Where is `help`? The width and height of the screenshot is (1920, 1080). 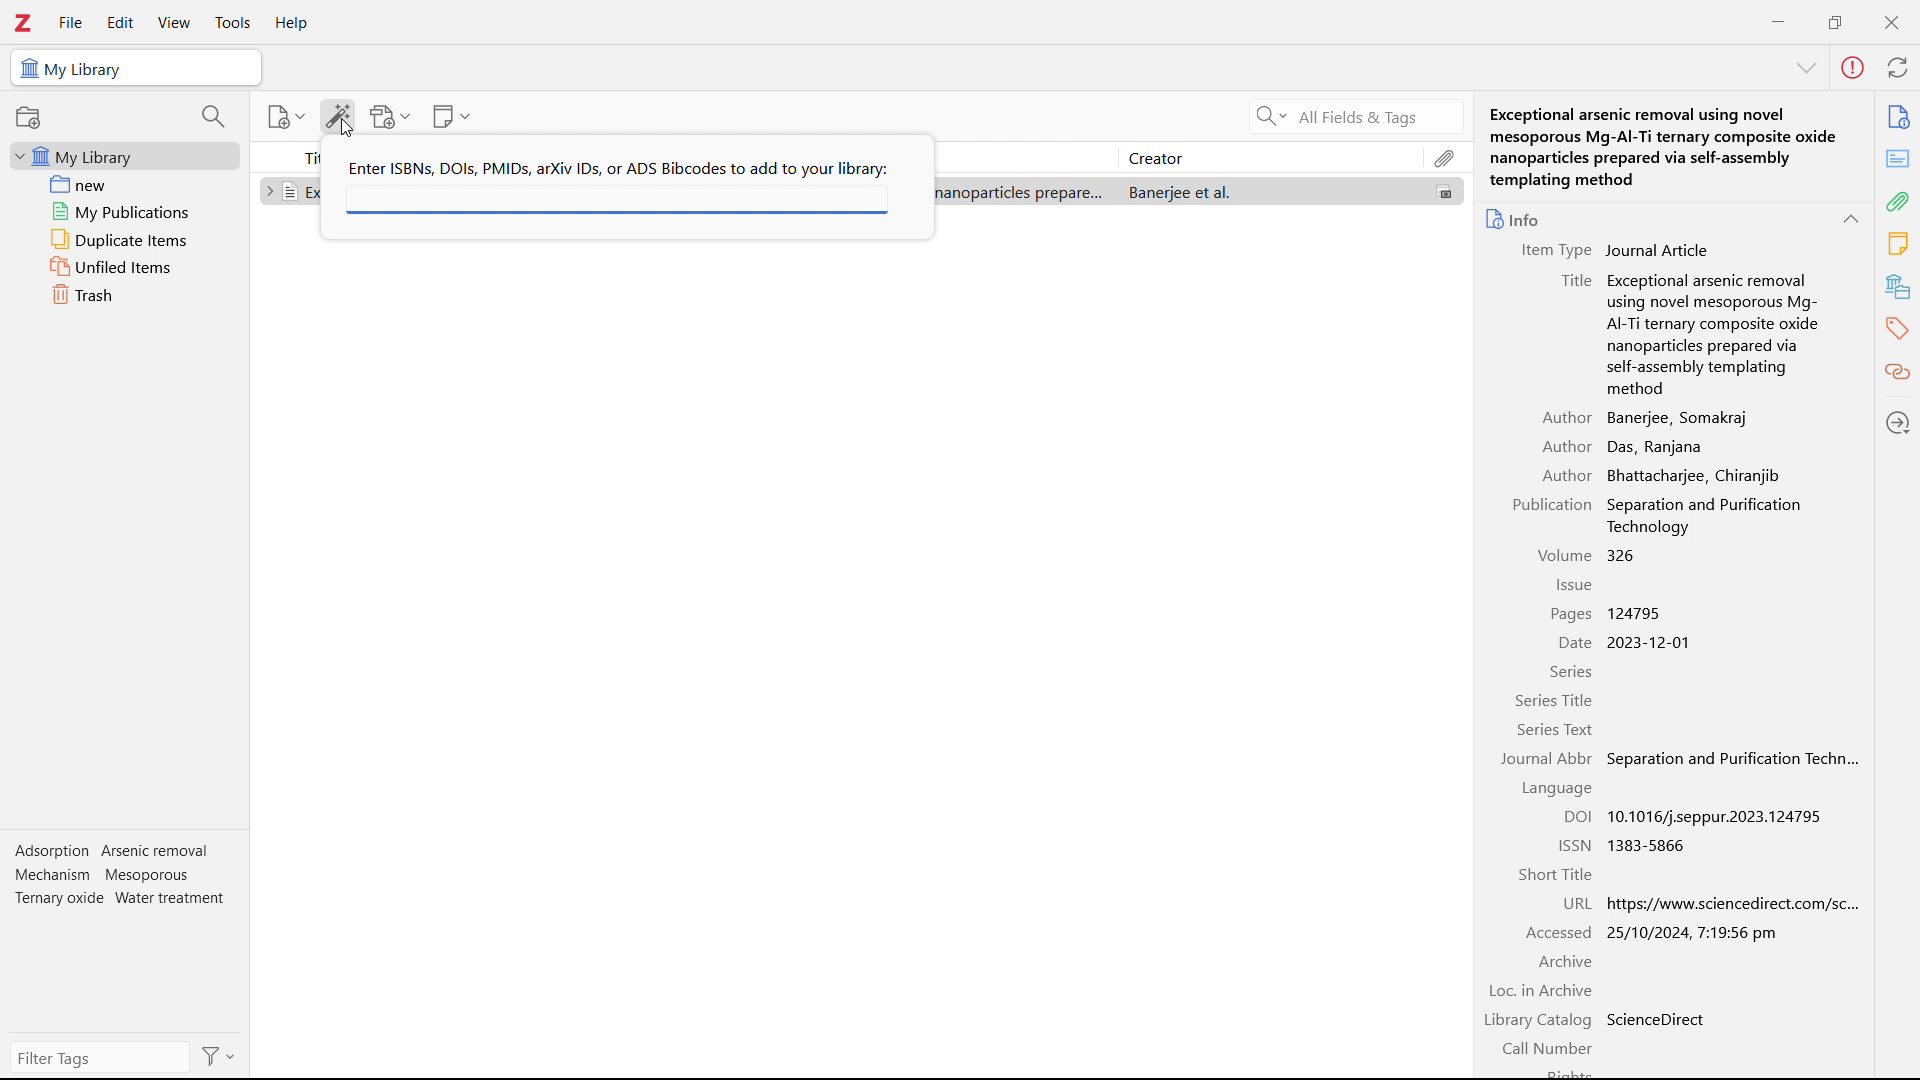 help is located at coordinates (292, 24).